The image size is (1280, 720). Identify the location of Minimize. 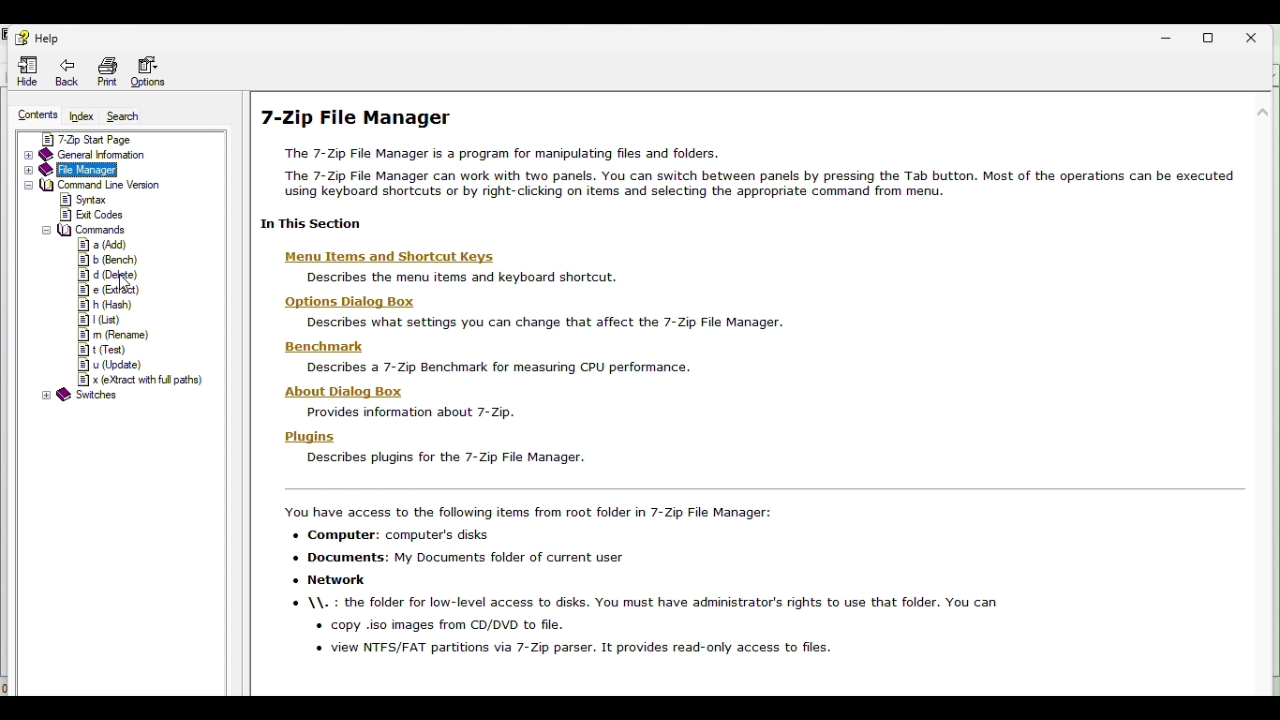
(1174, 33).